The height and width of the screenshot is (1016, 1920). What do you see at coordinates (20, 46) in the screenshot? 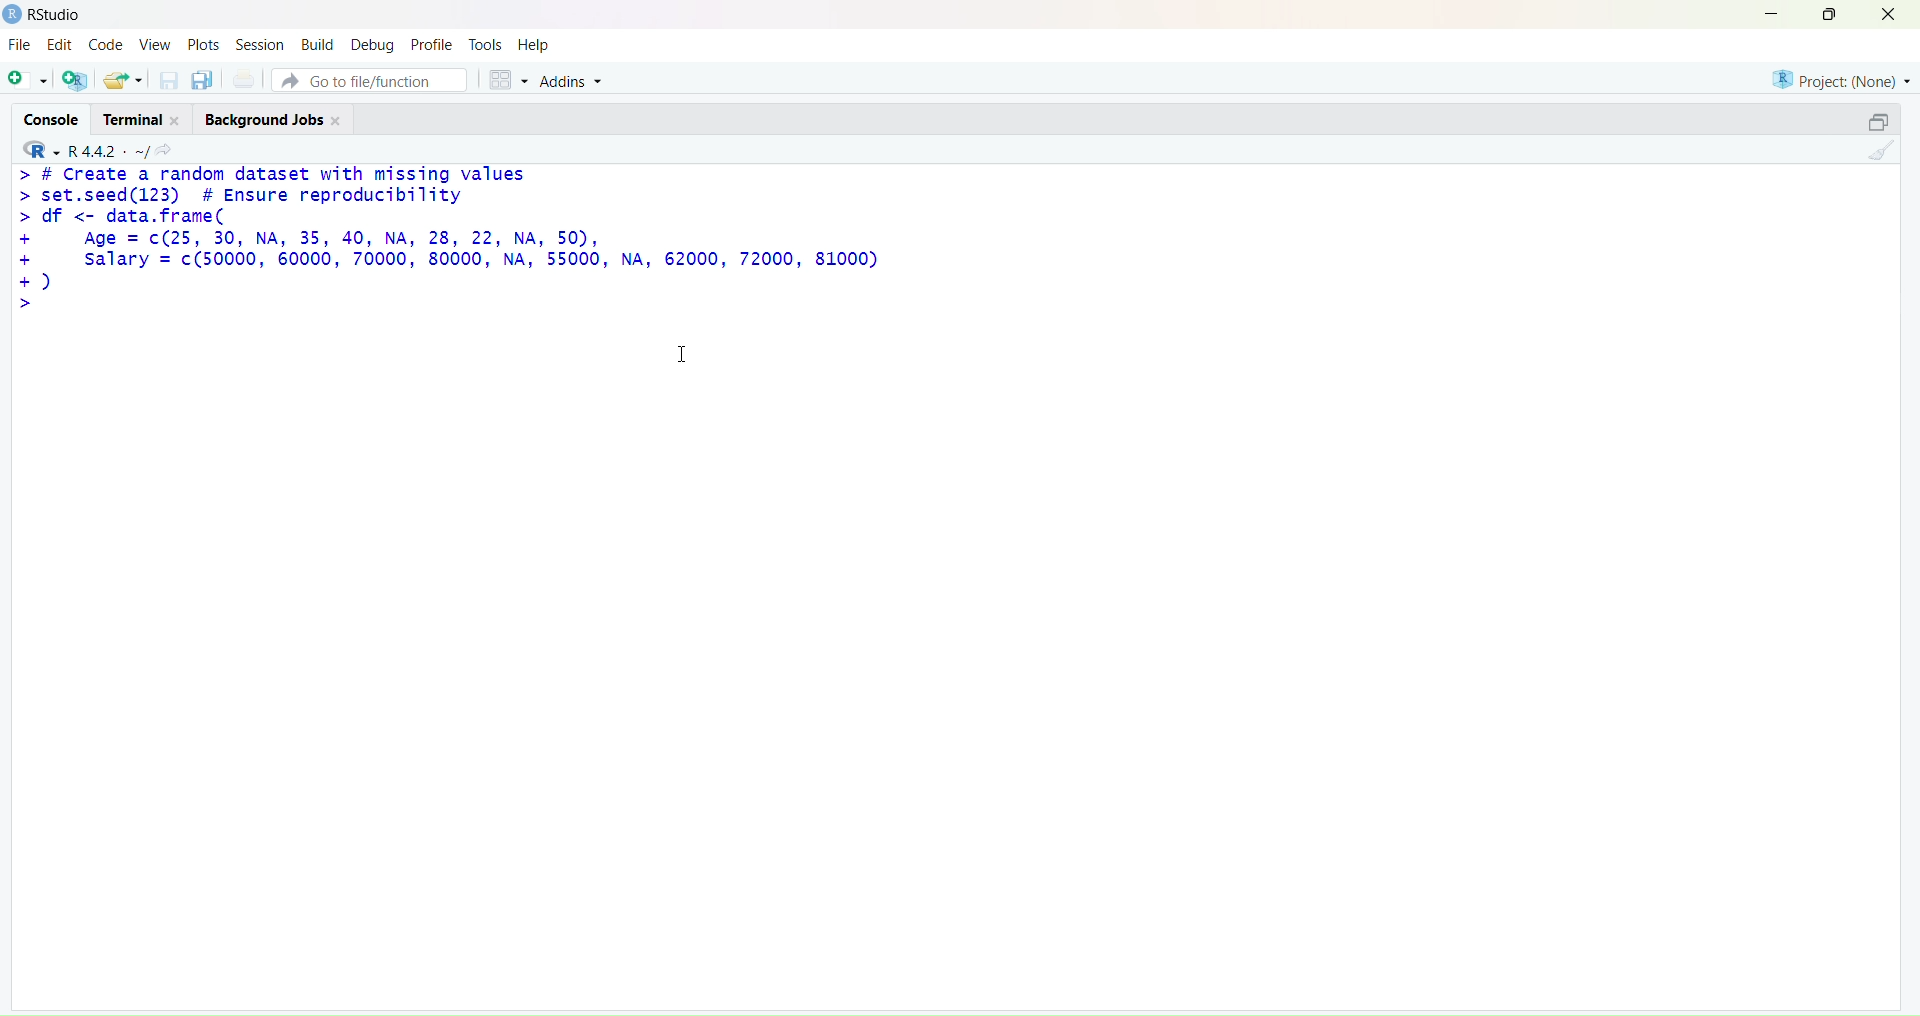
I see `file` at bounding box center [20, 46].